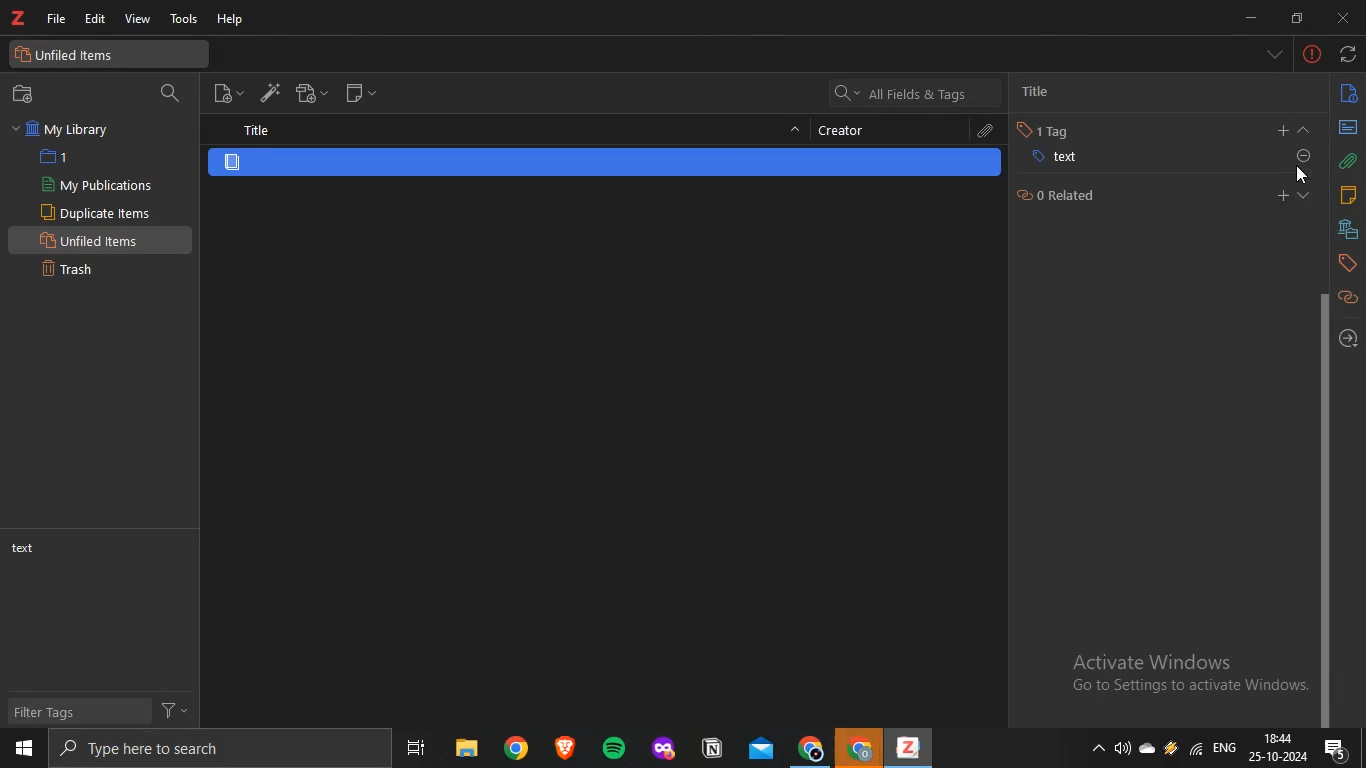 The width and height of the screenshot is (1366, 768). What do you see at coordinates (1334, 750) in the screenshot?
I see `notifications` at bounding box center [1334, 750].